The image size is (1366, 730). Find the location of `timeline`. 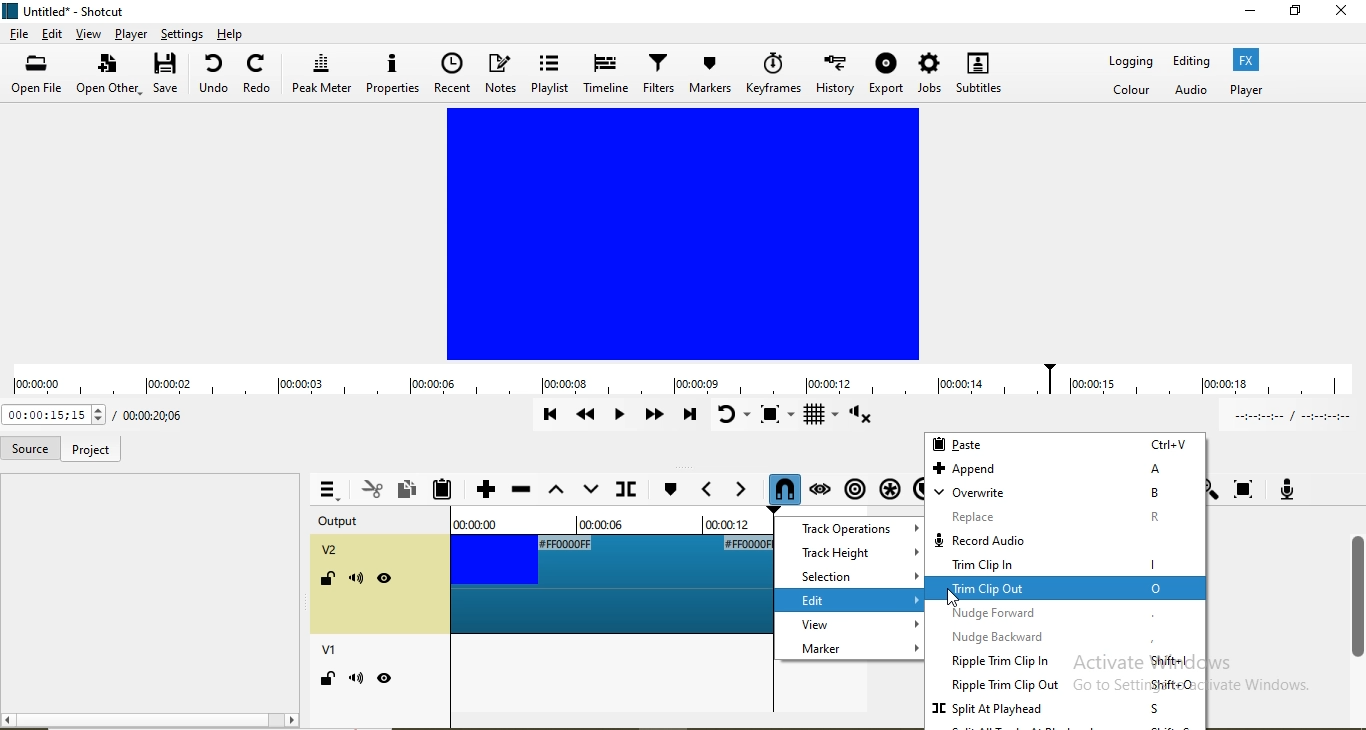

timeline is located at coordinates (605, 72).